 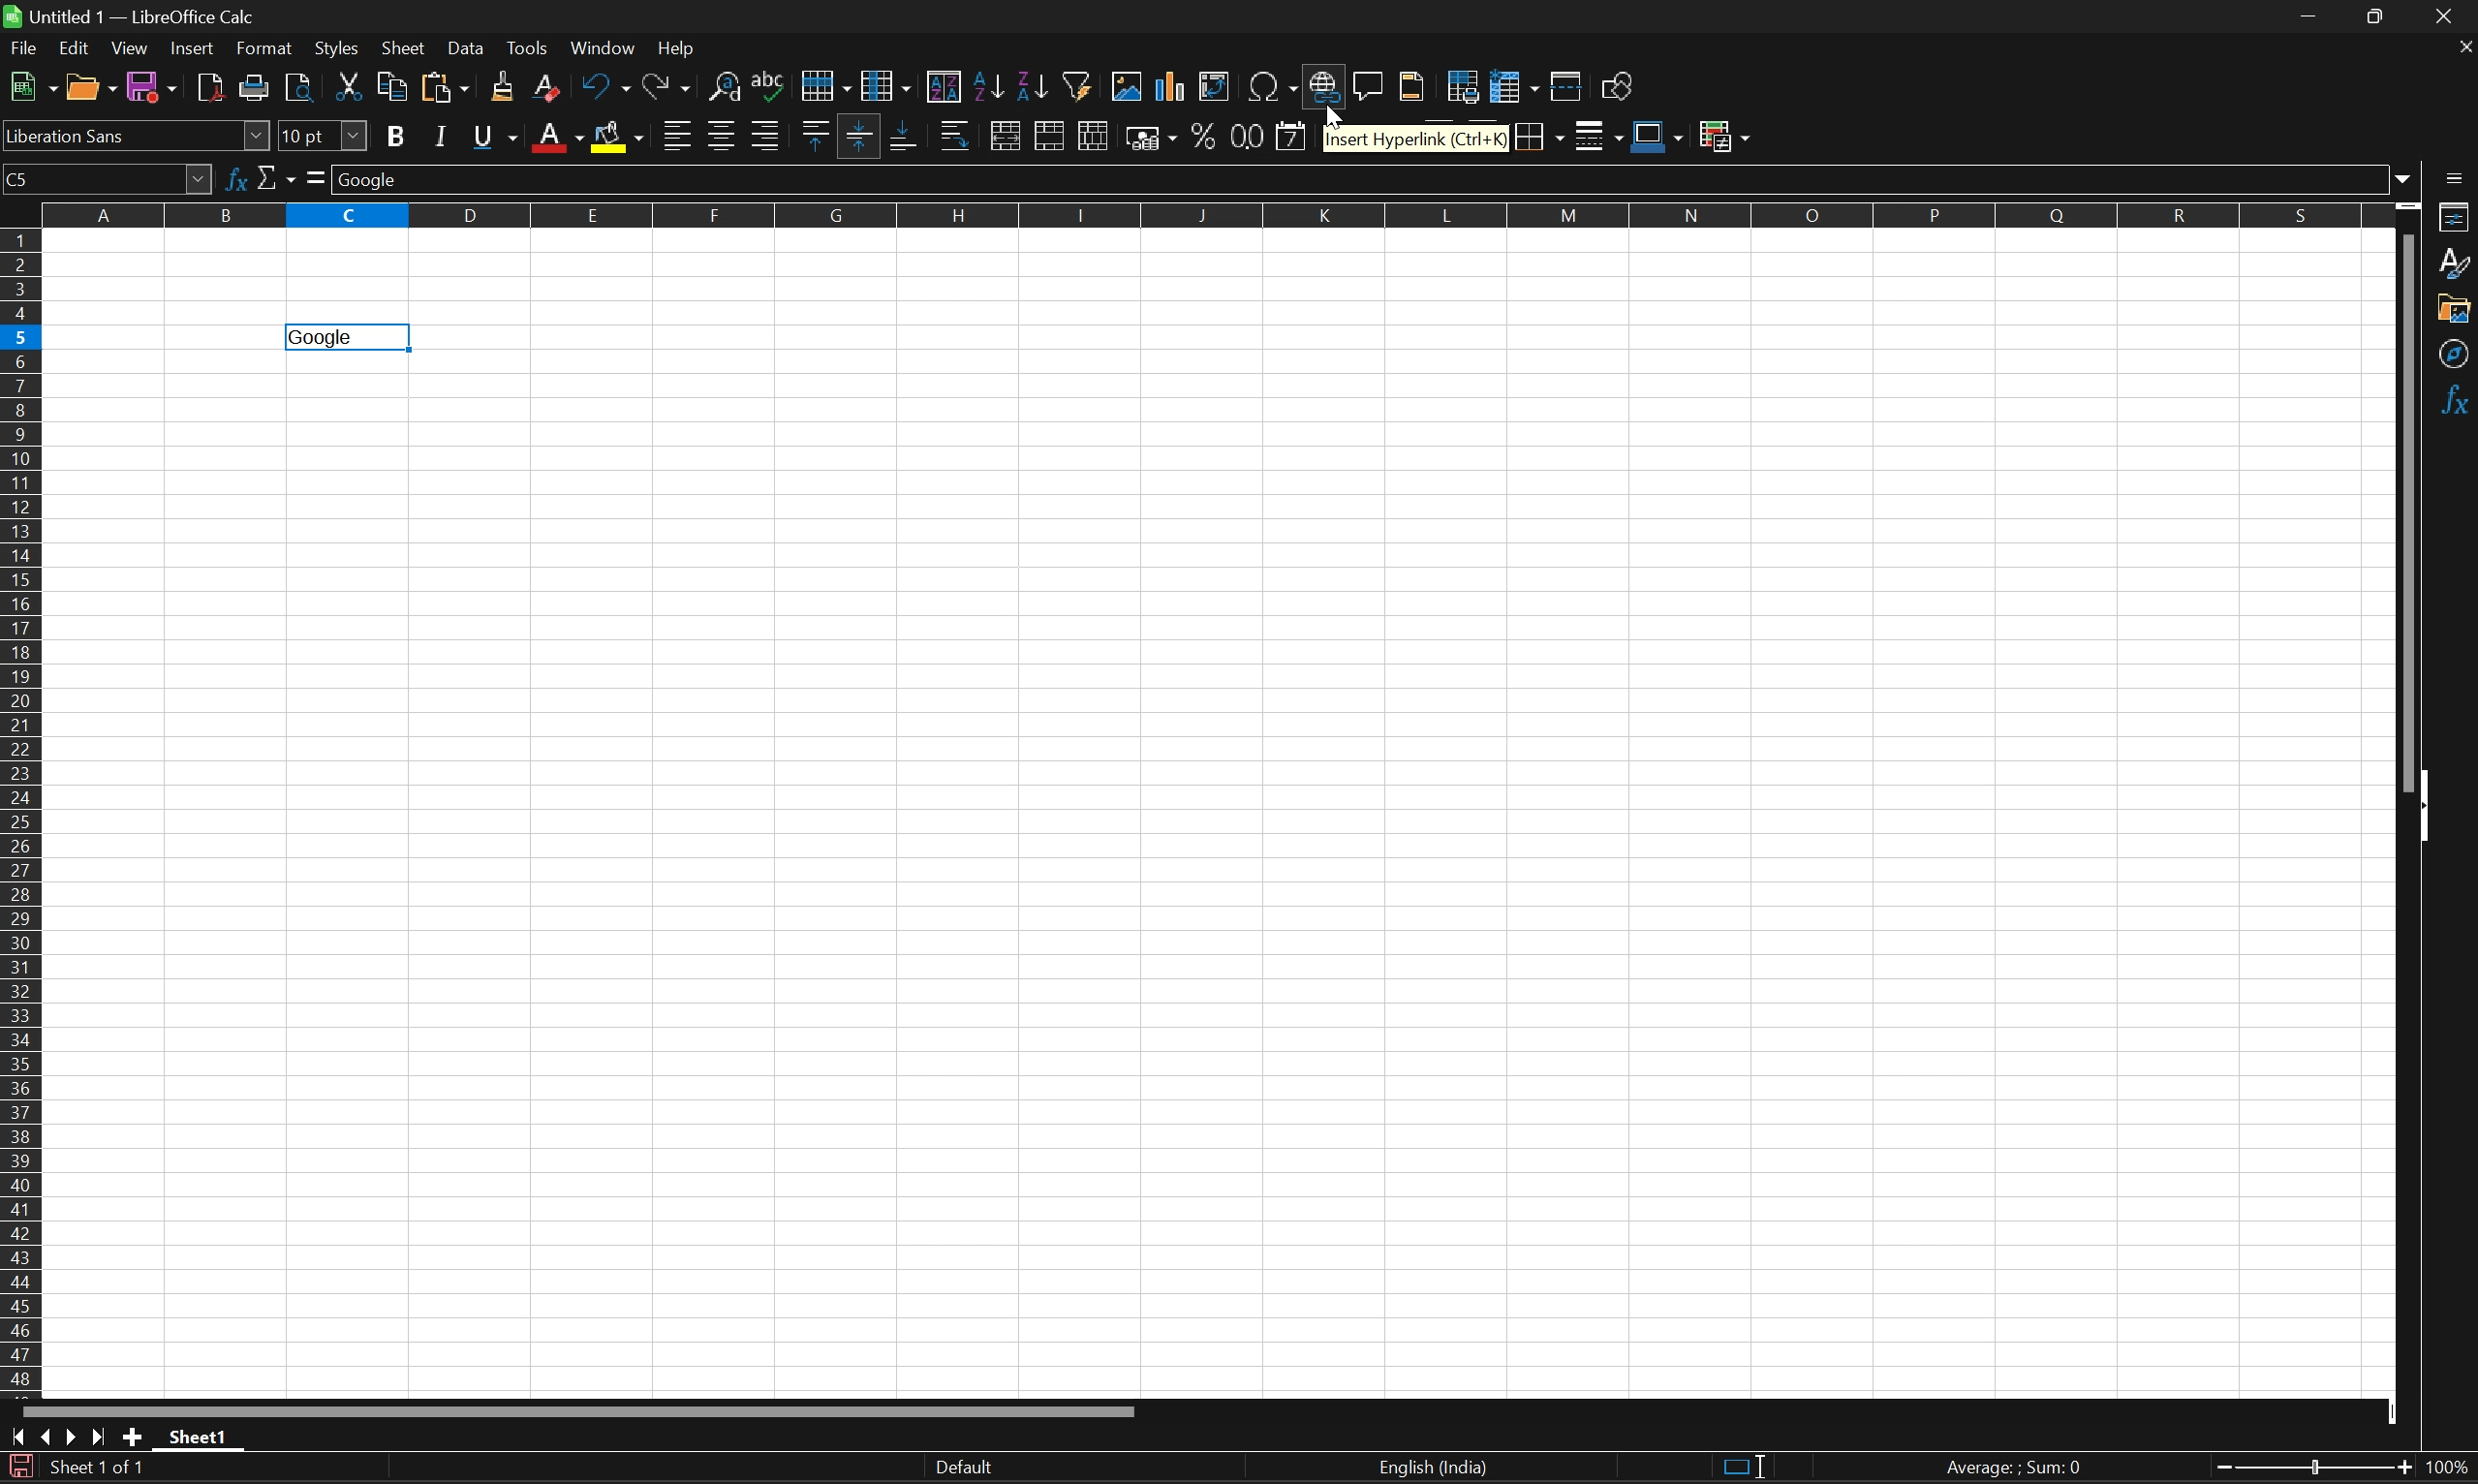 What do you see at coordinates (580, 1411) in the screenshot?
I see `Scroll bar` at bounding box center [580, 1411].